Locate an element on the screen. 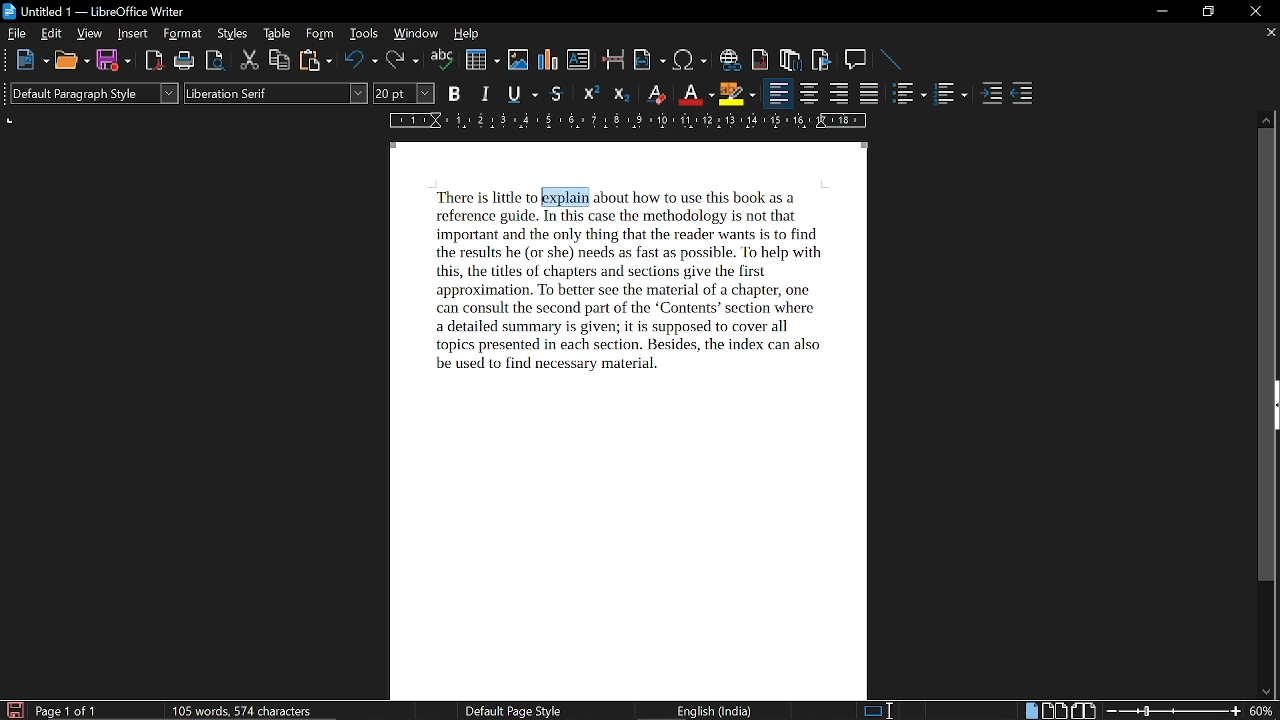 This screenshot has width=1280, height=720. underline is located at coordinates (521, 94).